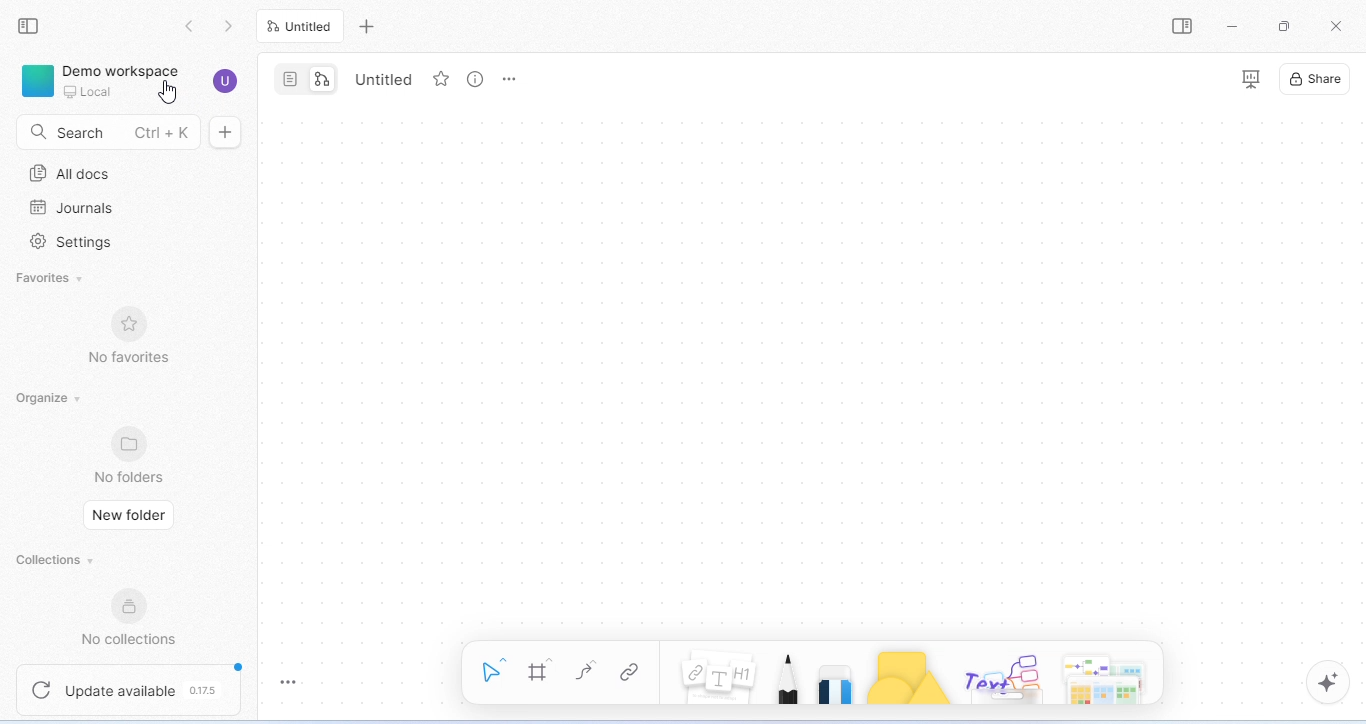 This screenshot has width=1366, height=724. Describe the element at coordinates (1103, 678) in the screenshot. I see `arrows and more` at that location.